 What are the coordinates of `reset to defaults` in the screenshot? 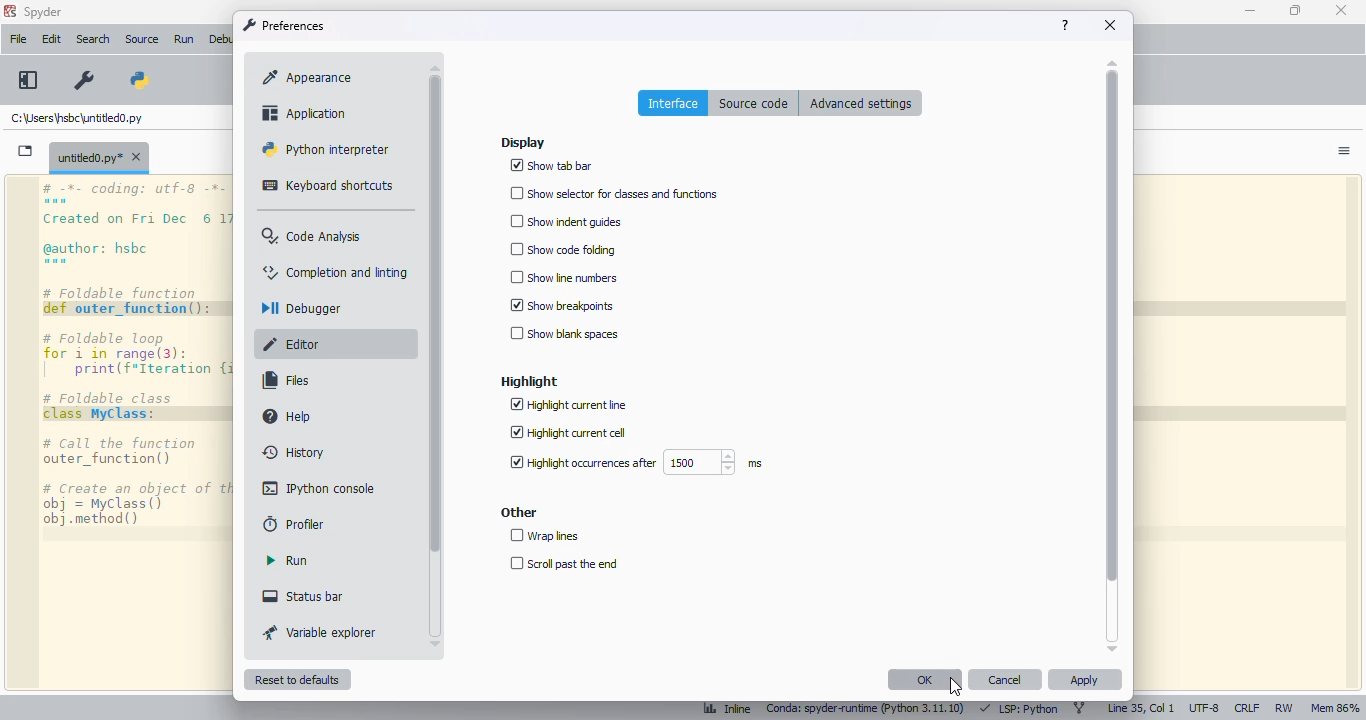 It's located at (296, 679).